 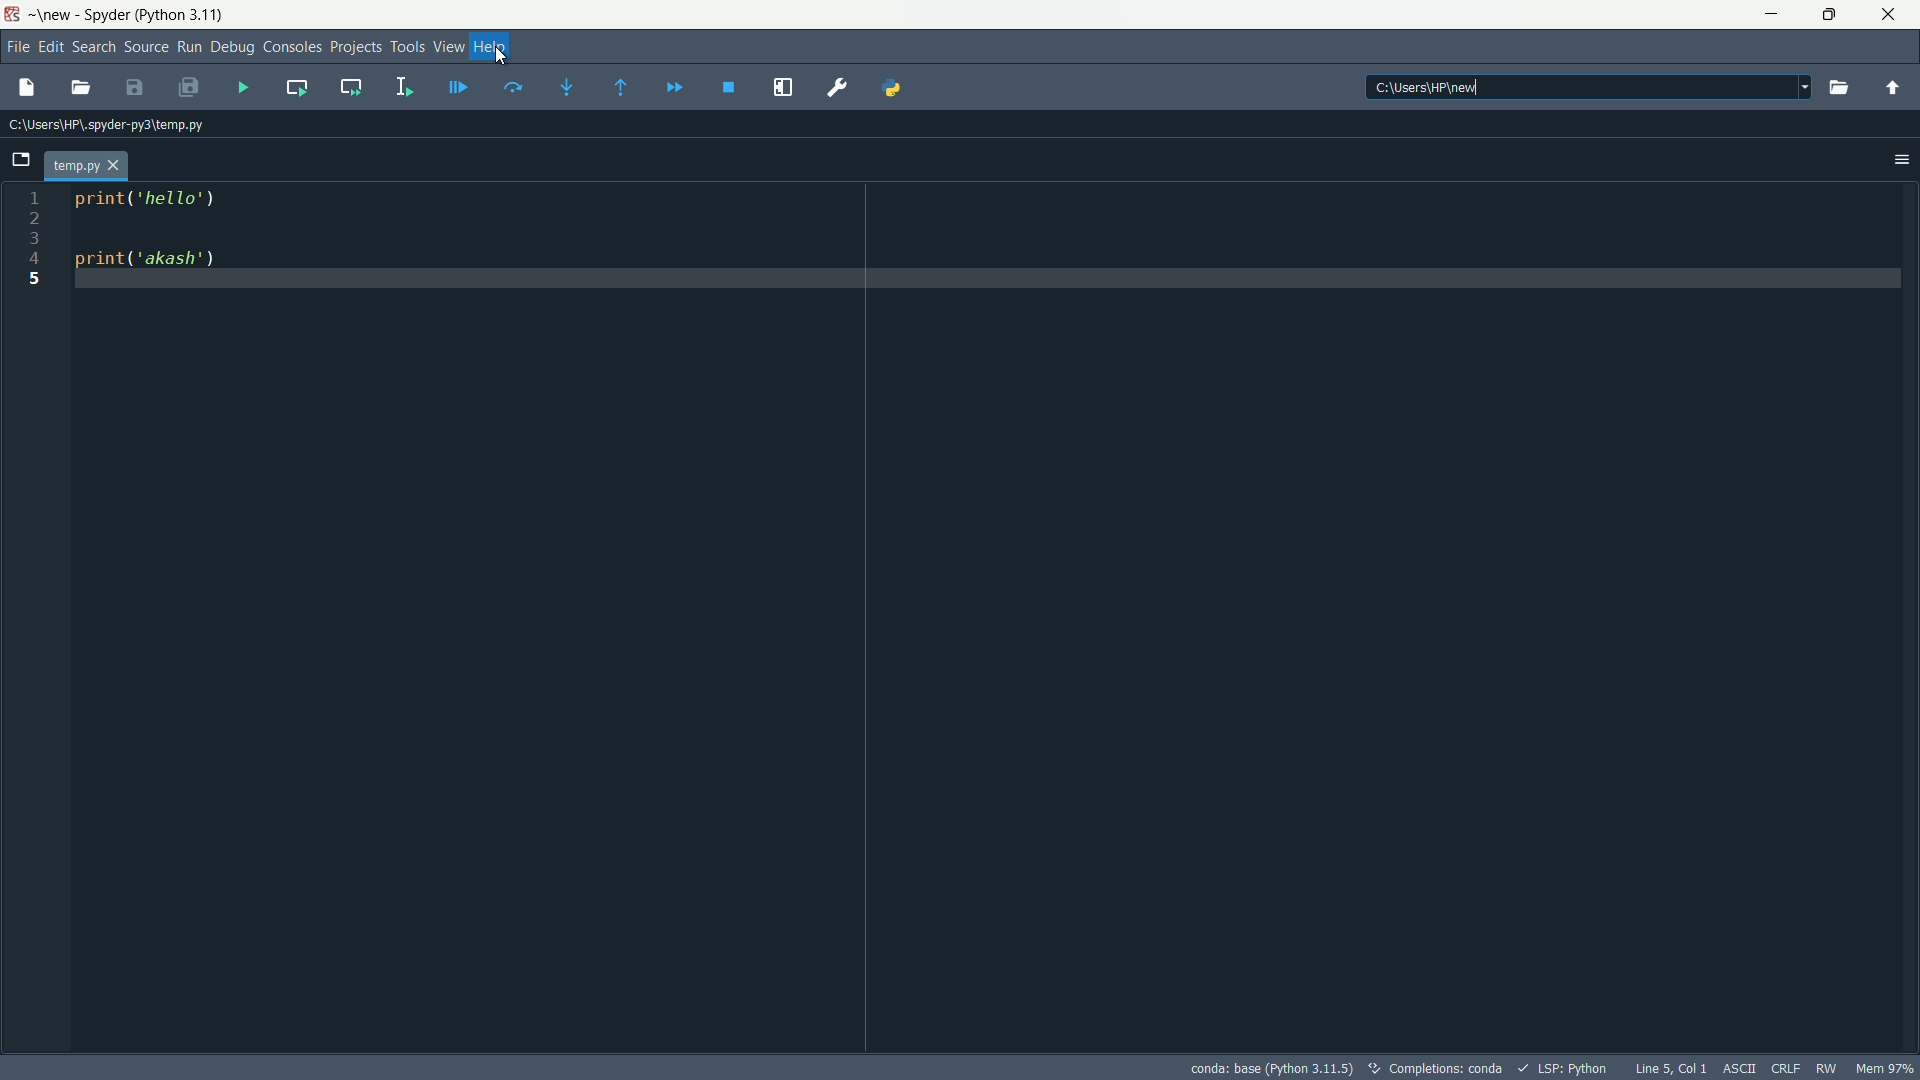 I want to click on mem 97%, so click(x=1885, y=1067).